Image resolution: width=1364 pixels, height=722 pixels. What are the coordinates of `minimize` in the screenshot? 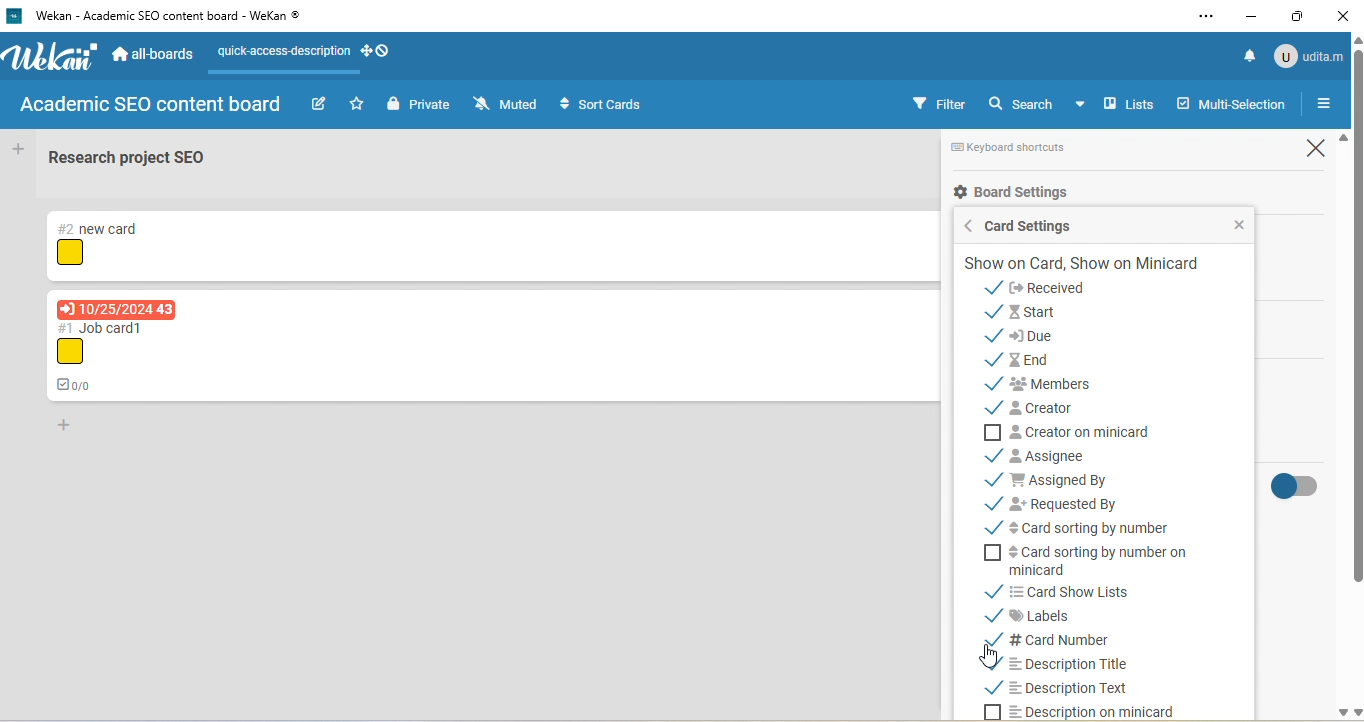 It's located at (1252, 15).